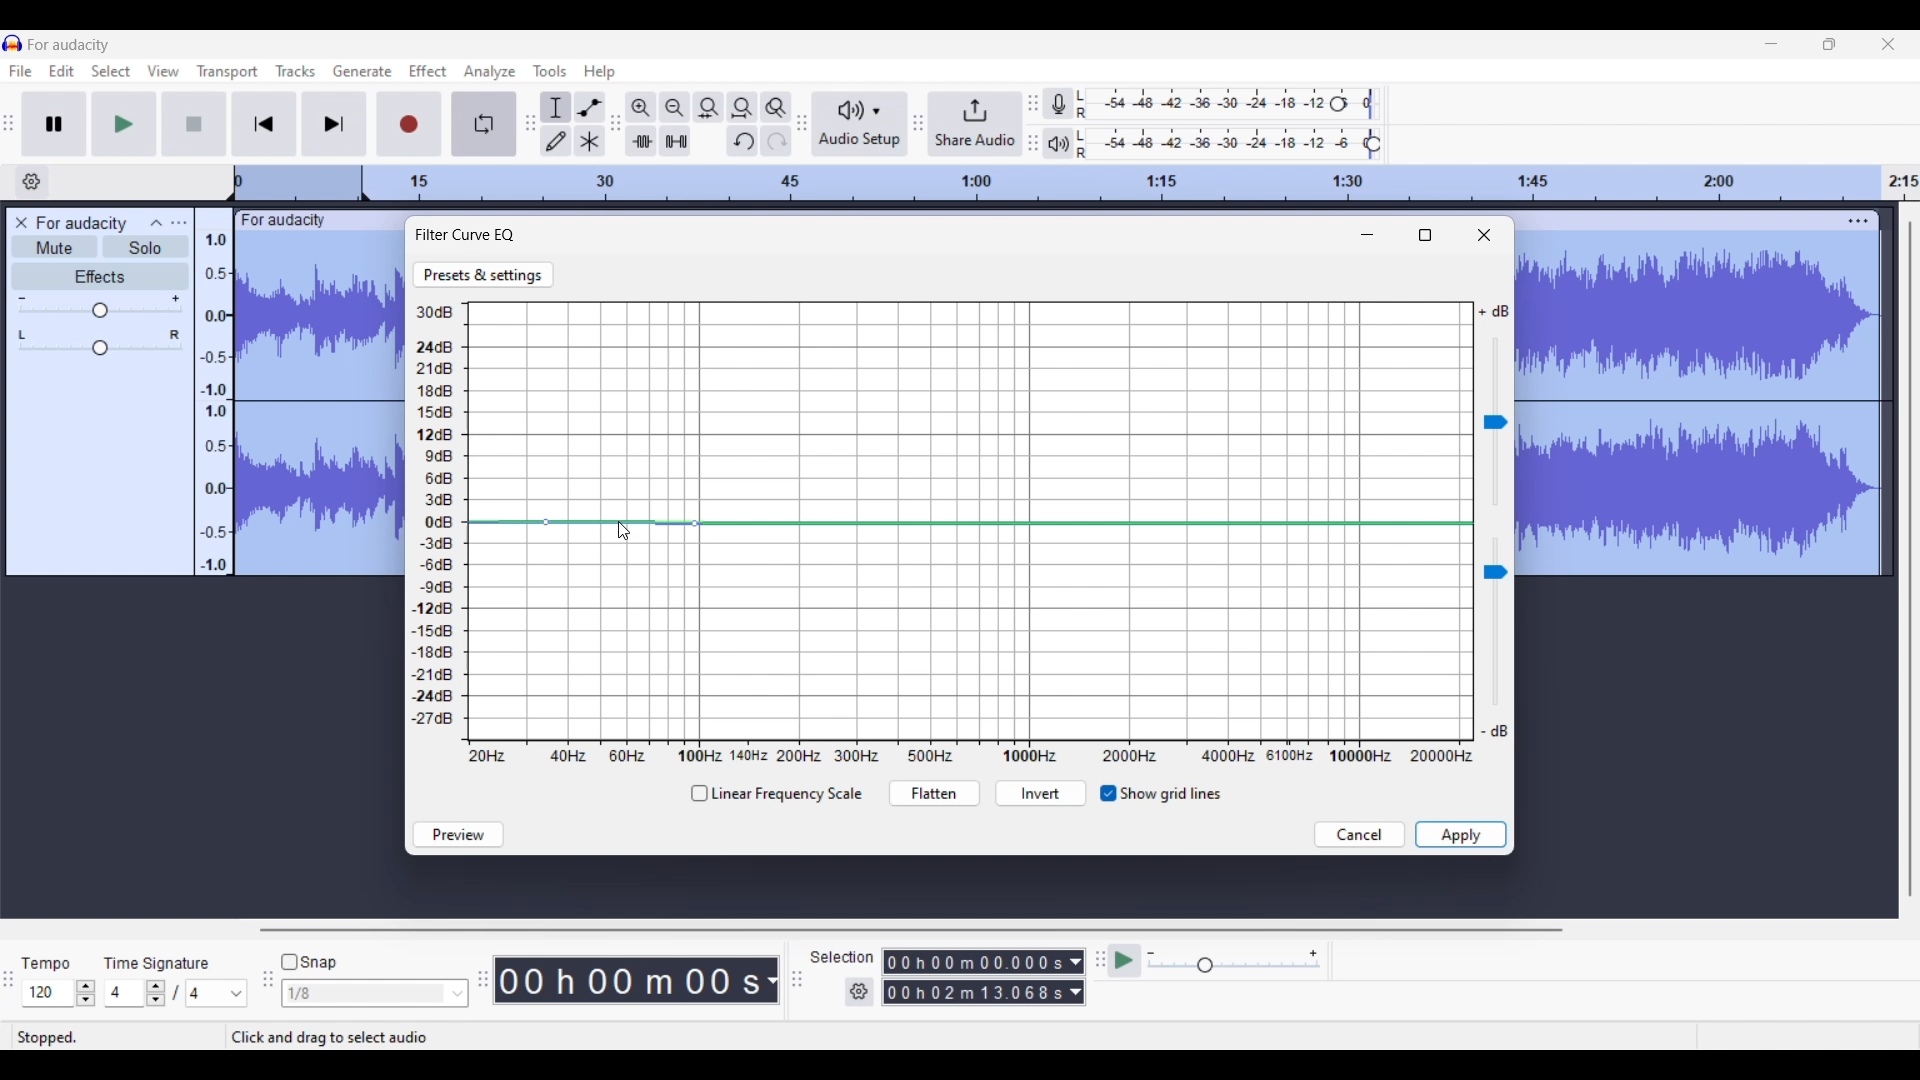 This screenshot has width=1920, height=1080. I want to click on Type in snap, so click(365, 994).